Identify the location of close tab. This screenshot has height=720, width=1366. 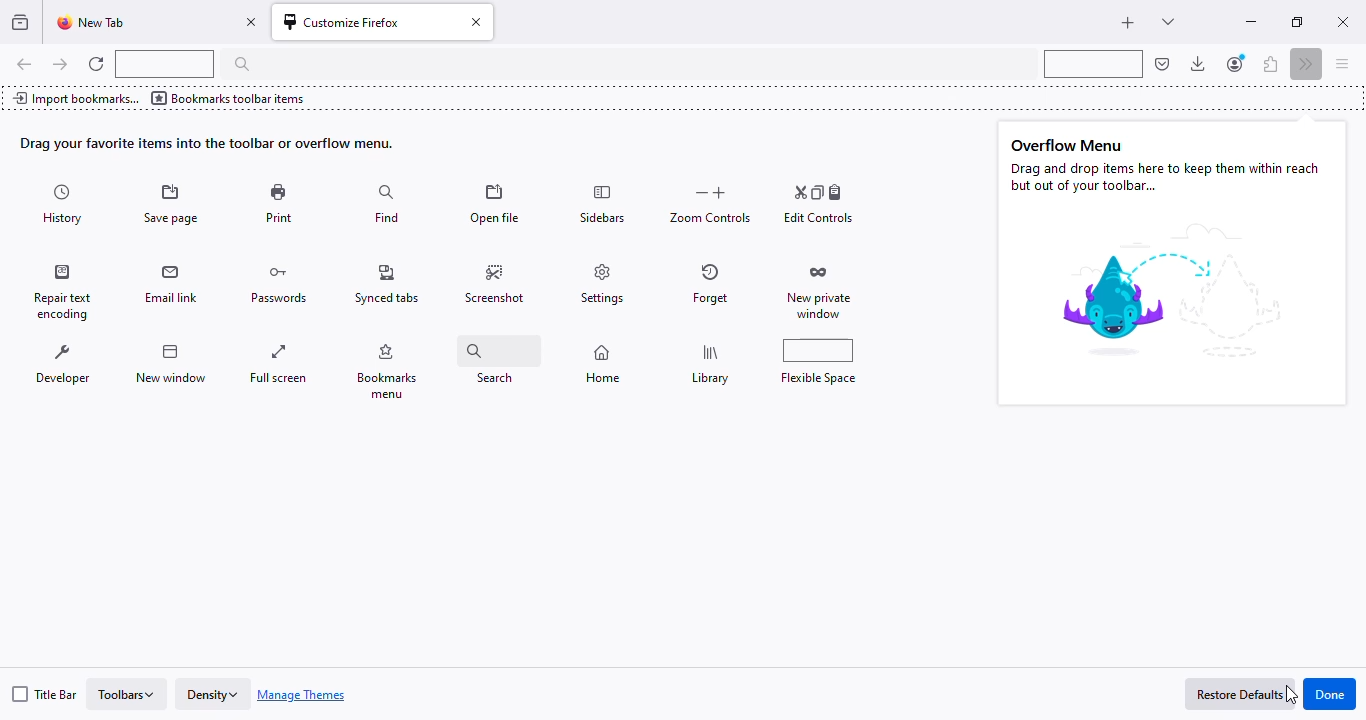
(252, 22).